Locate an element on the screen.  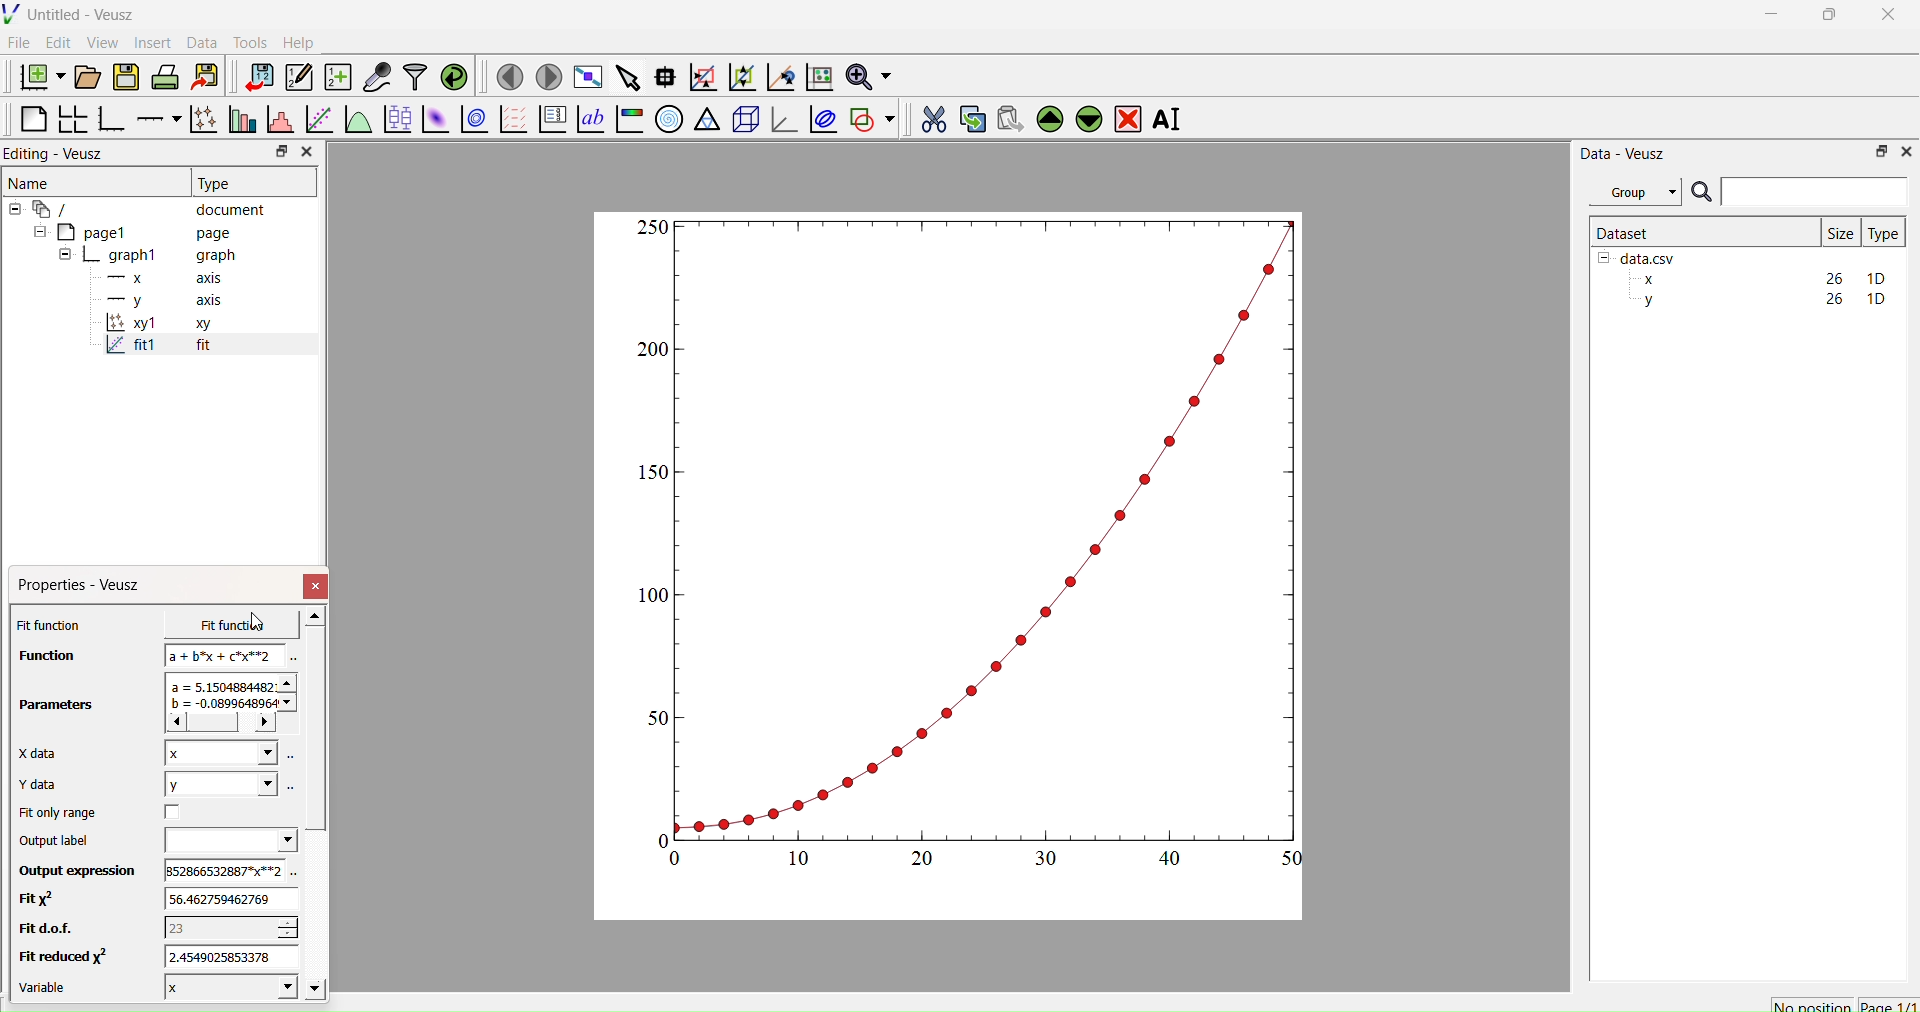
Histogram of a dataset is located at coordinates (276, 122).